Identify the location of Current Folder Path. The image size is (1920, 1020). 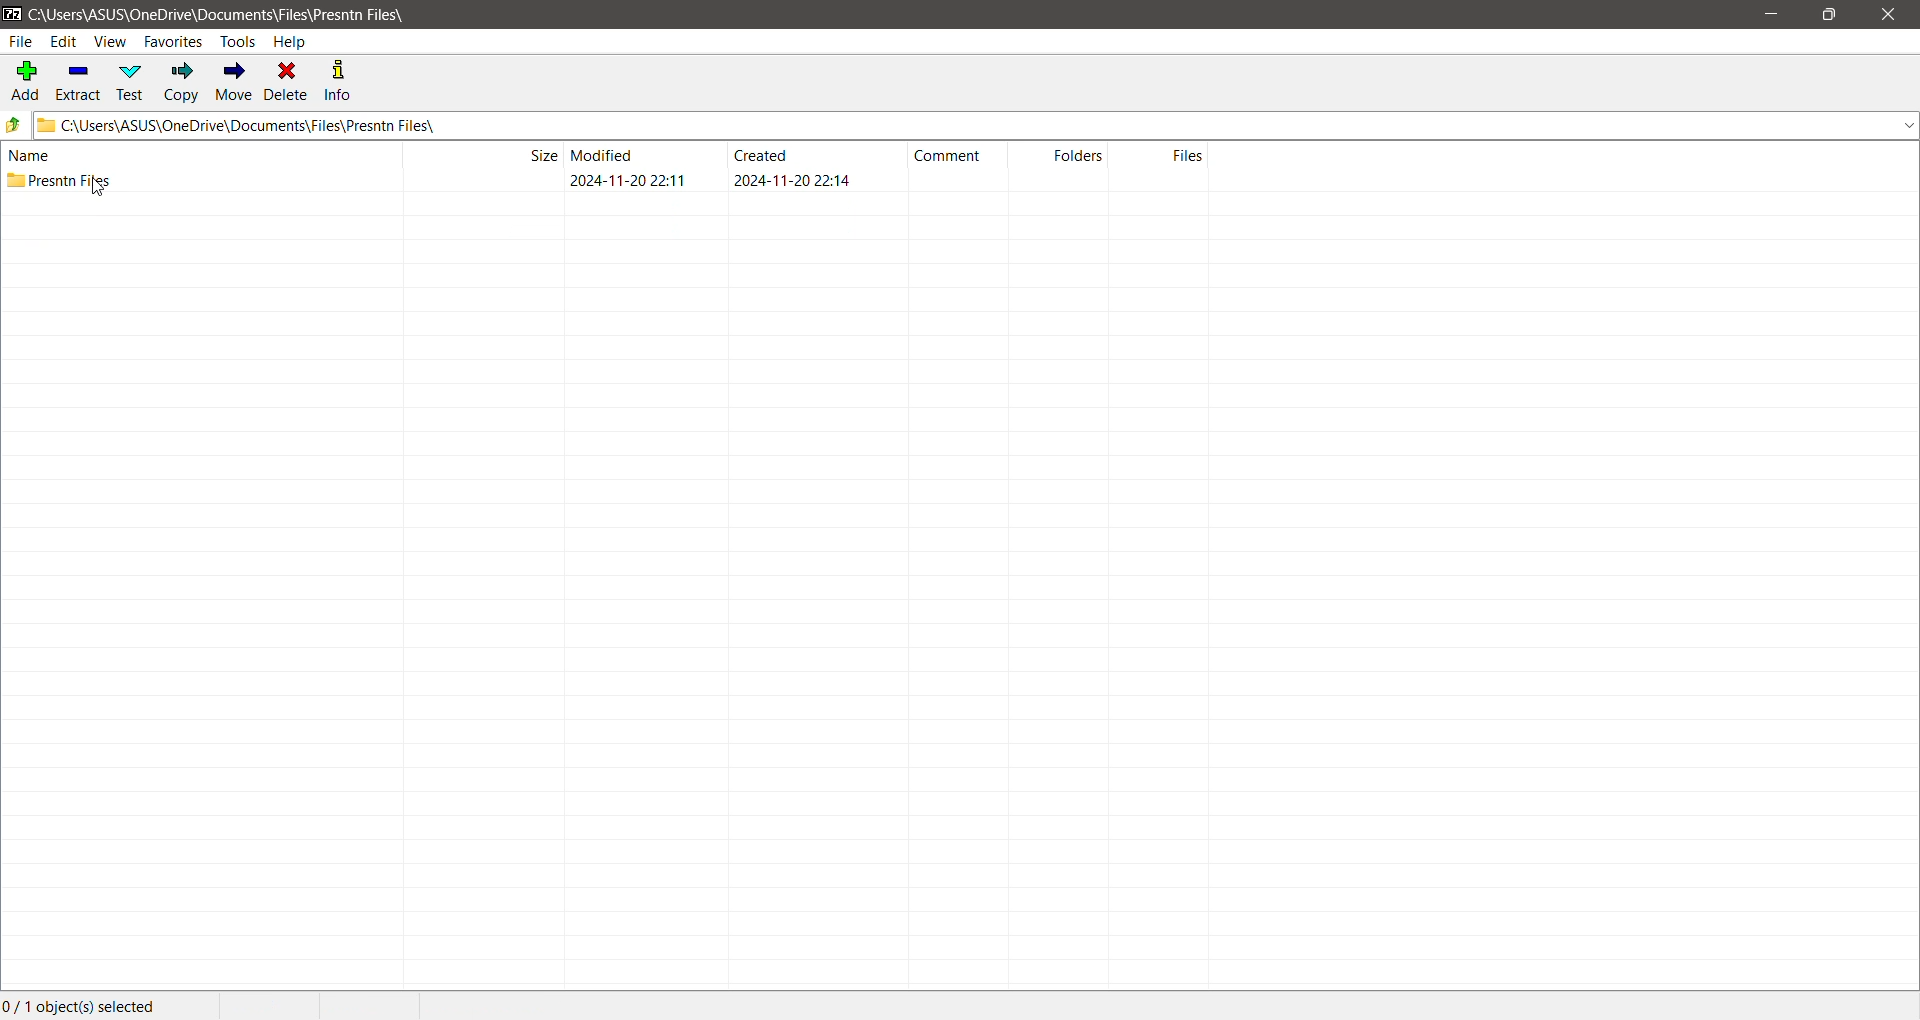
(978, 125).